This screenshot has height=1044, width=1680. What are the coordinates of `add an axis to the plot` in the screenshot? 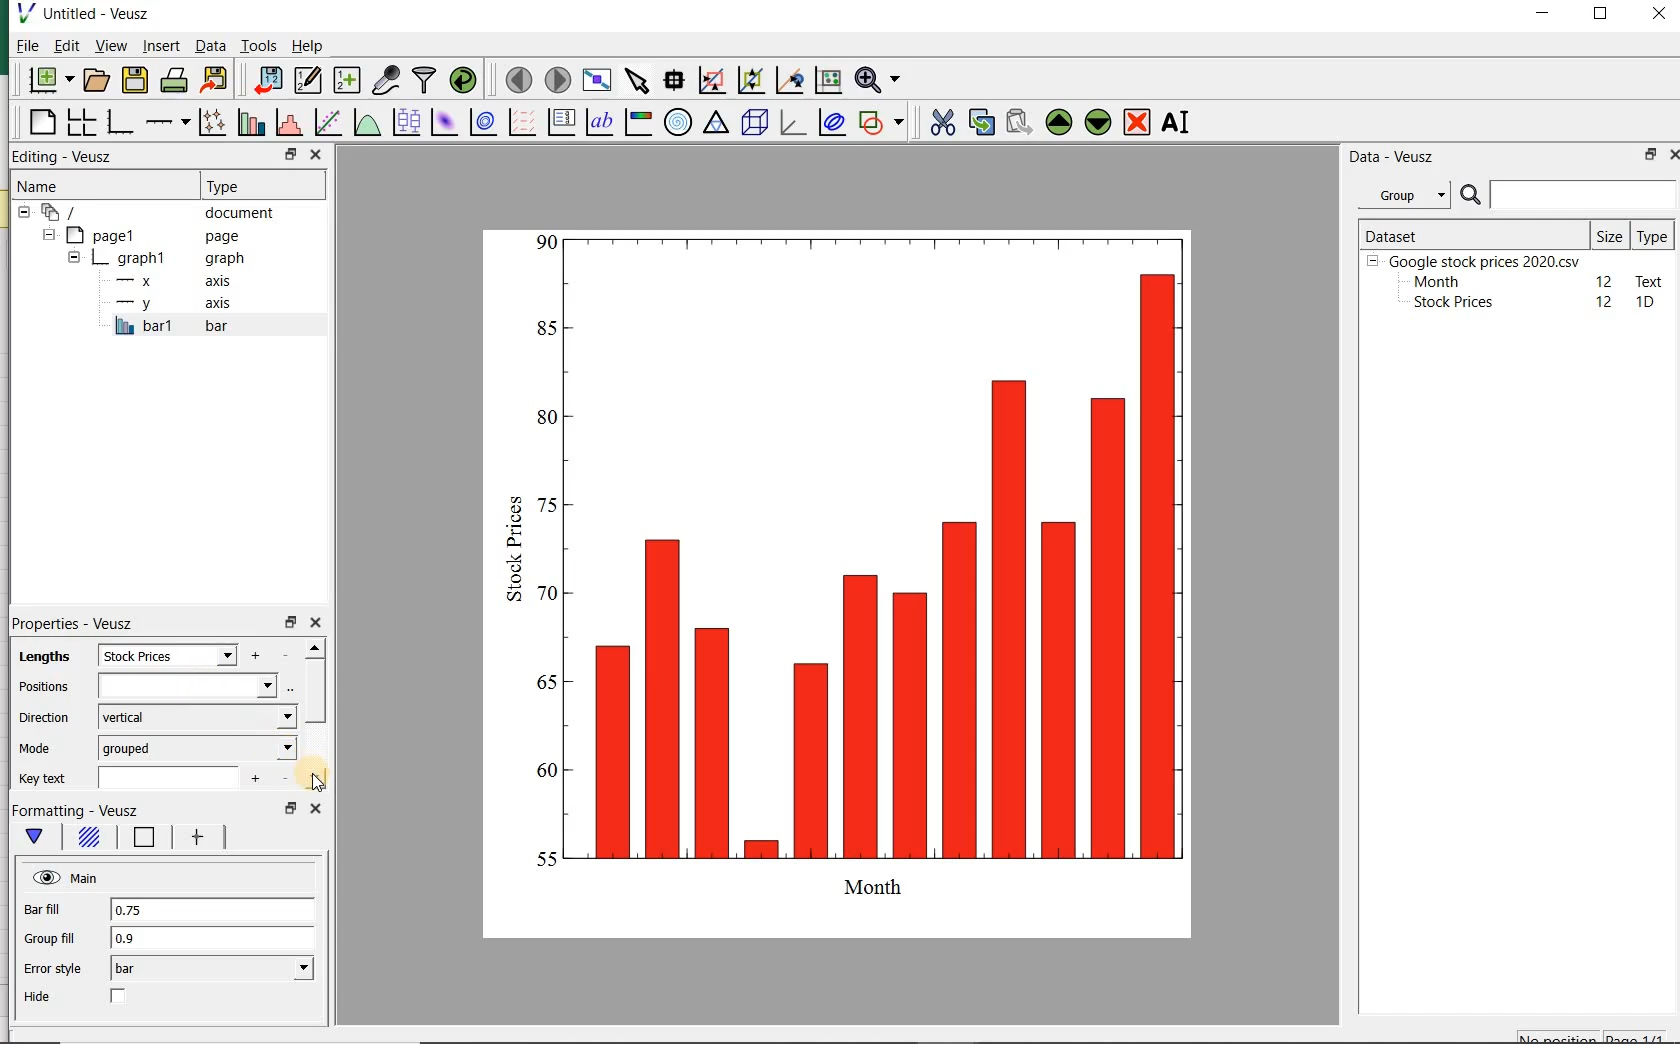 It's located at (166, 124).